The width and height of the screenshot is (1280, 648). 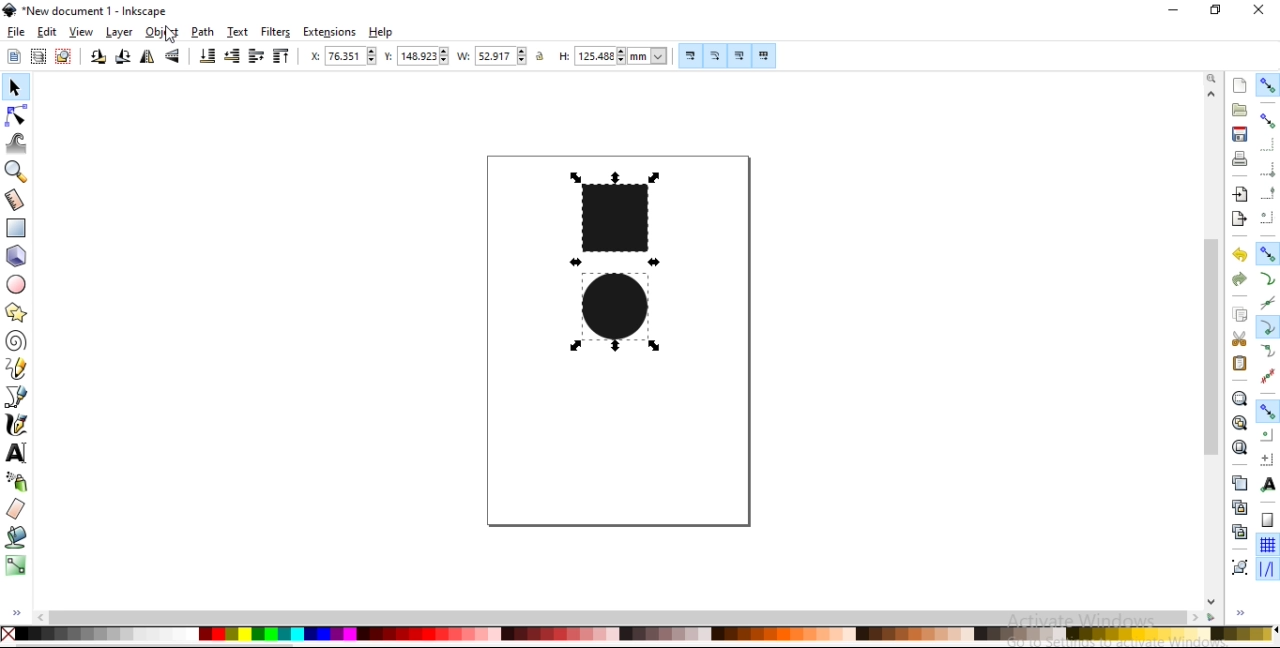 I want to click on create and edit gradients, so click(x=17, y=566).